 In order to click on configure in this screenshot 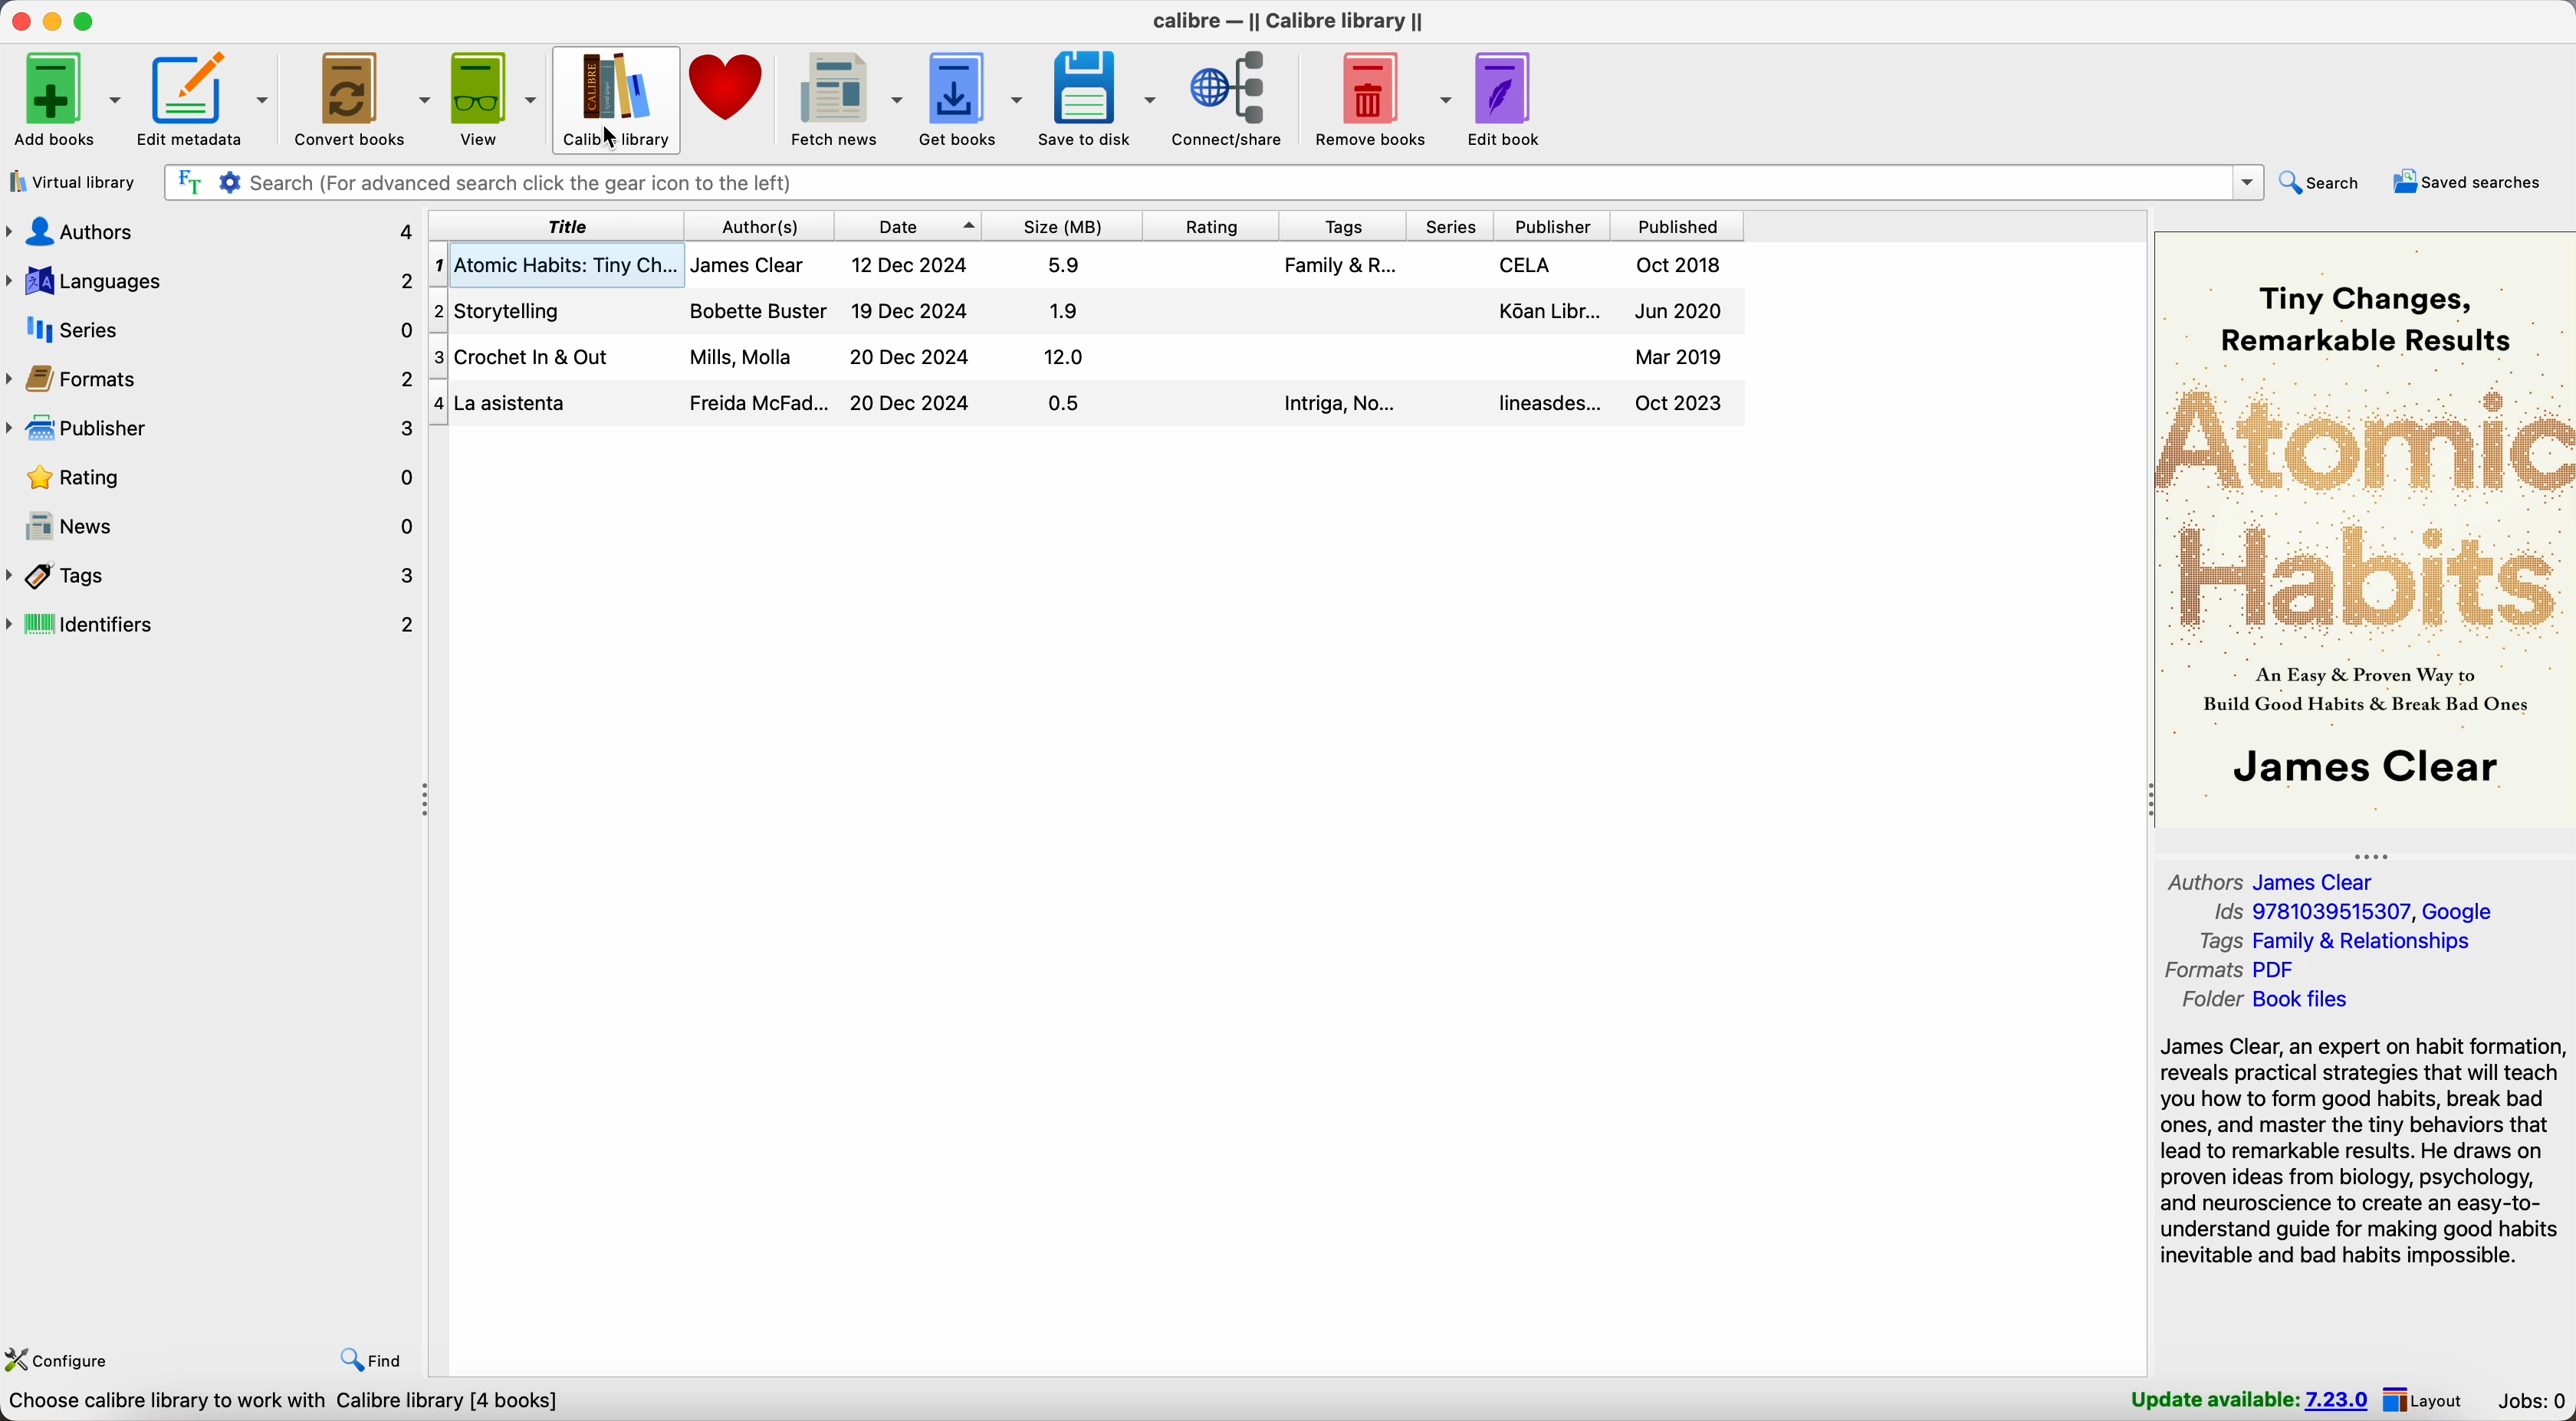, I will do `click(64, 1357)`.